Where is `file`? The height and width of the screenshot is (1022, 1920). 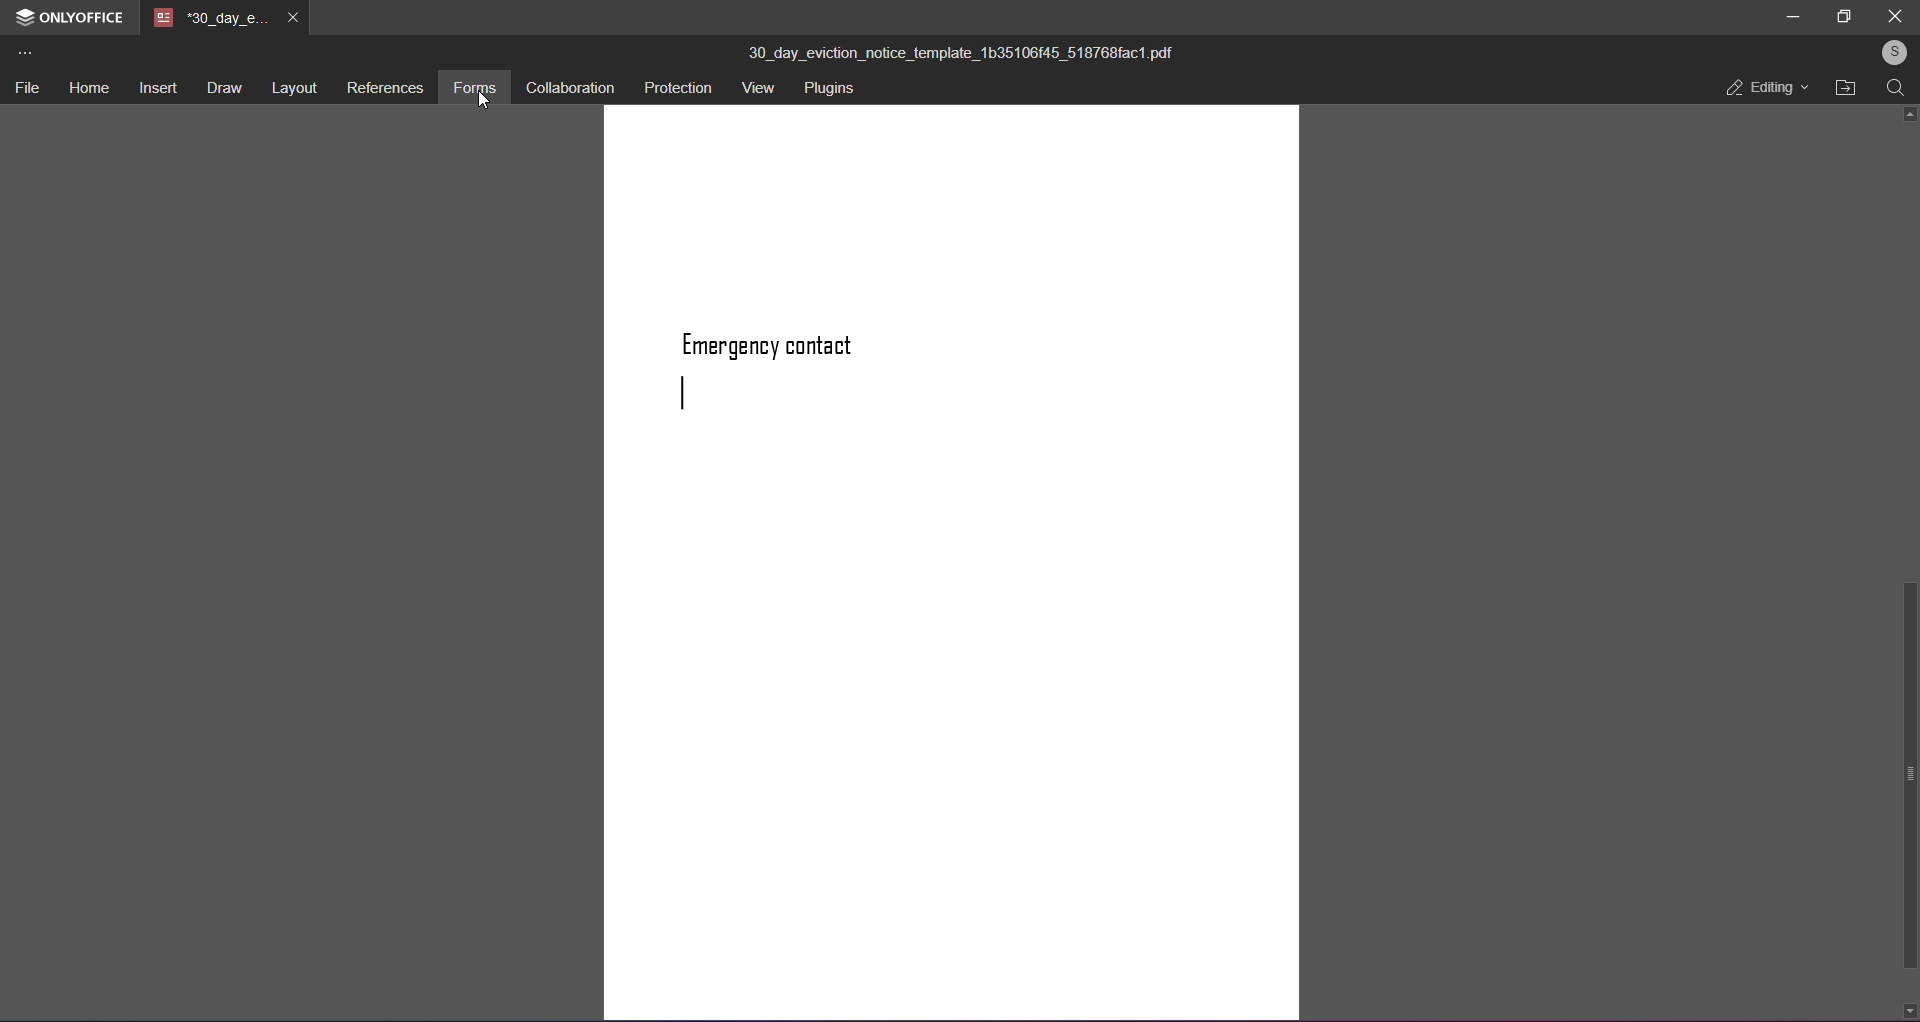 file is located at coordinates (27, 90).